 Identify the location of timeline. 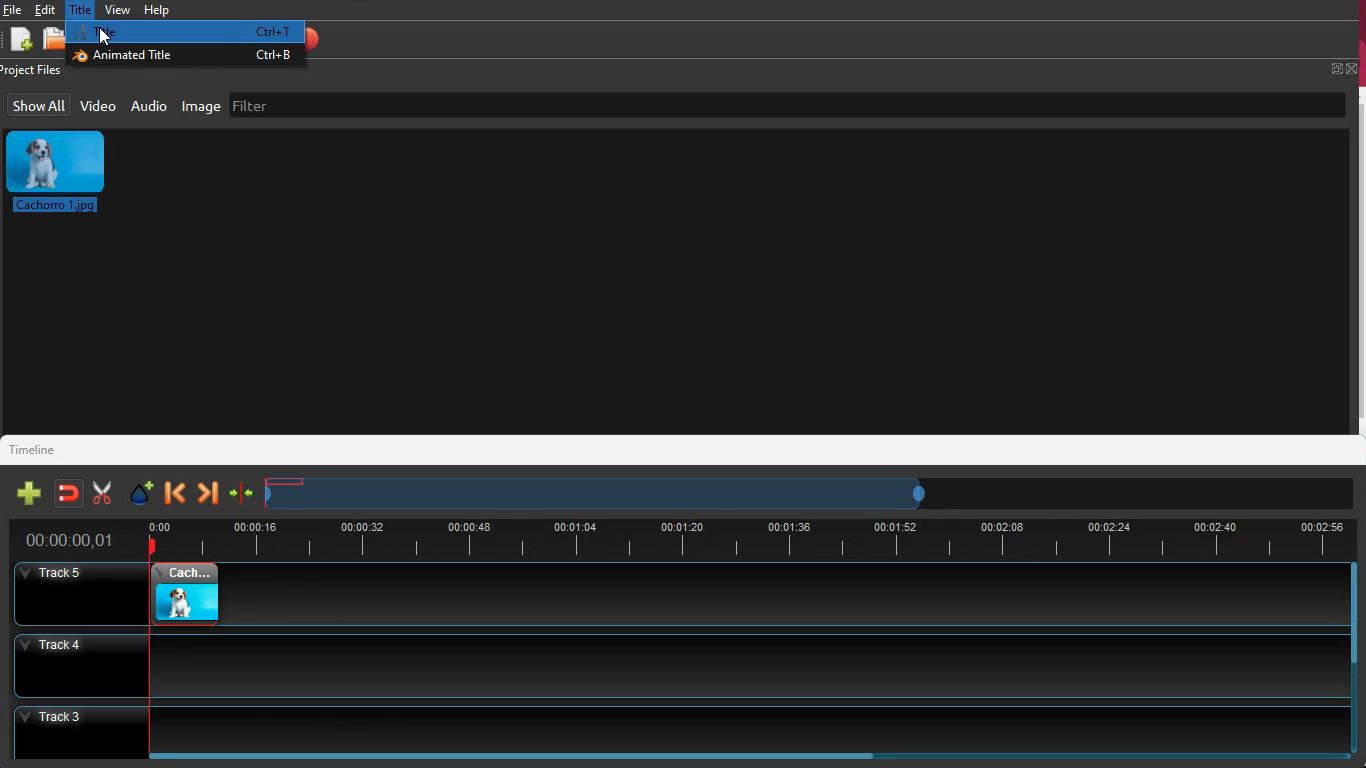
(602, 493).